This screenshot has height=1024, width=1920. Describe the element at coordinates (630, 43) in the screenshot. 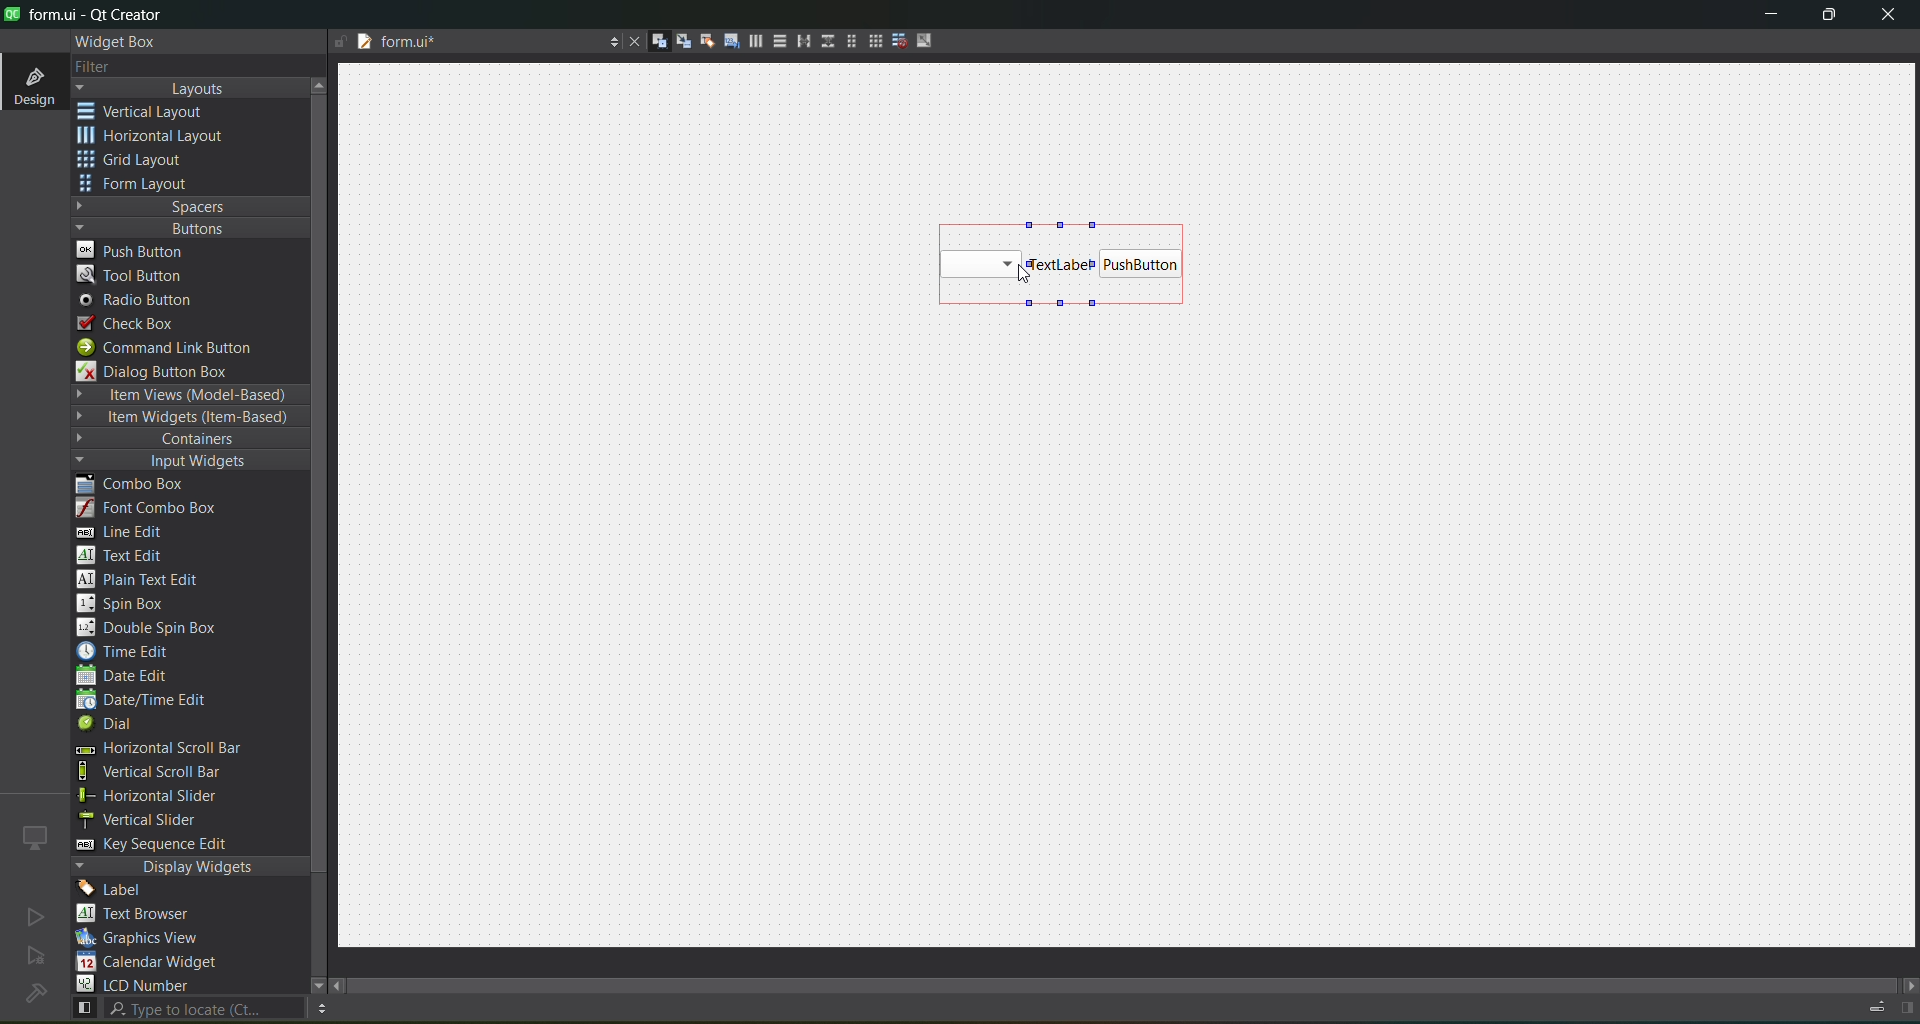

I see `close document` at that location.